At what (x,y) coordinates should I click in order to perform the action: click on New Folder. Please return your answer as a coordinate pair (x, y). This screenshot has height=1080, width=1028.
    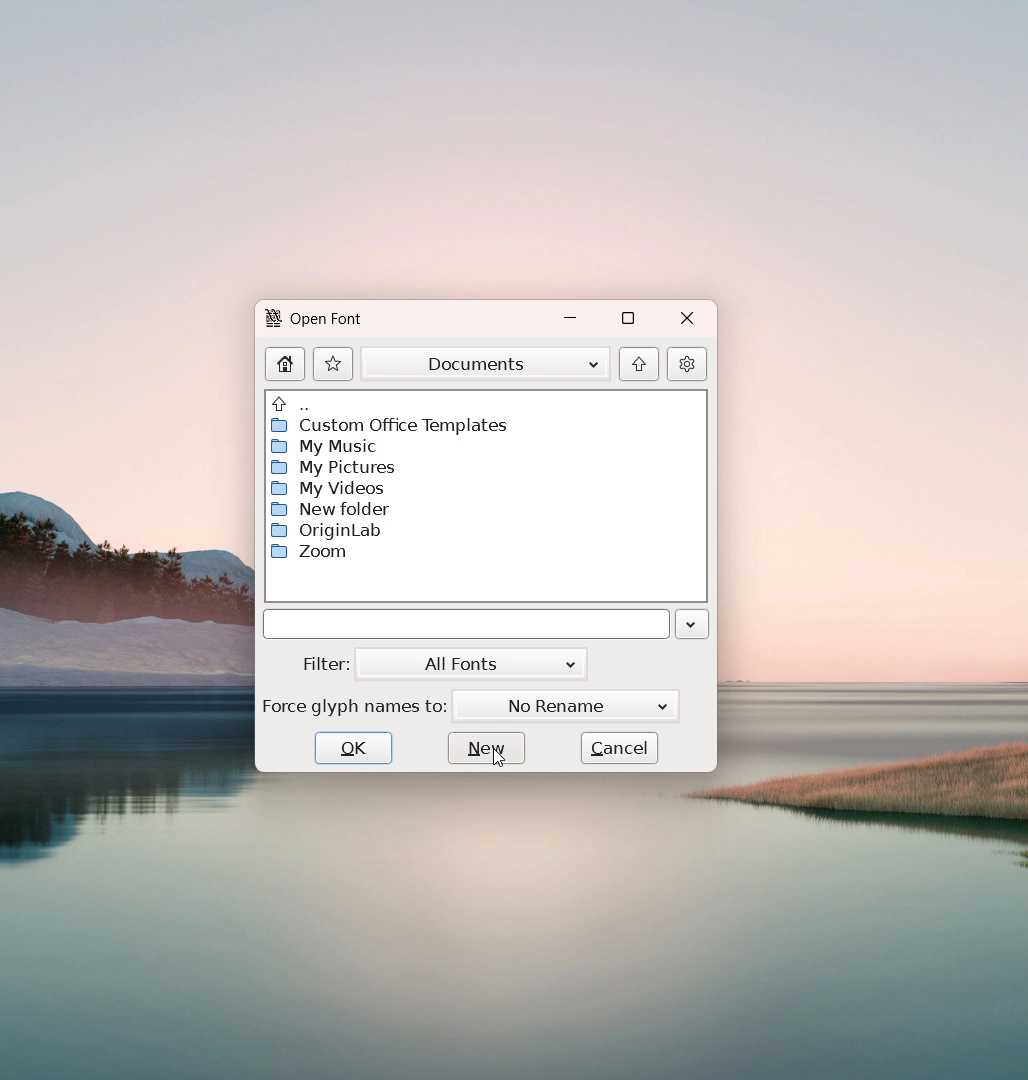
    Looking at the image, I should click on (330, 509).